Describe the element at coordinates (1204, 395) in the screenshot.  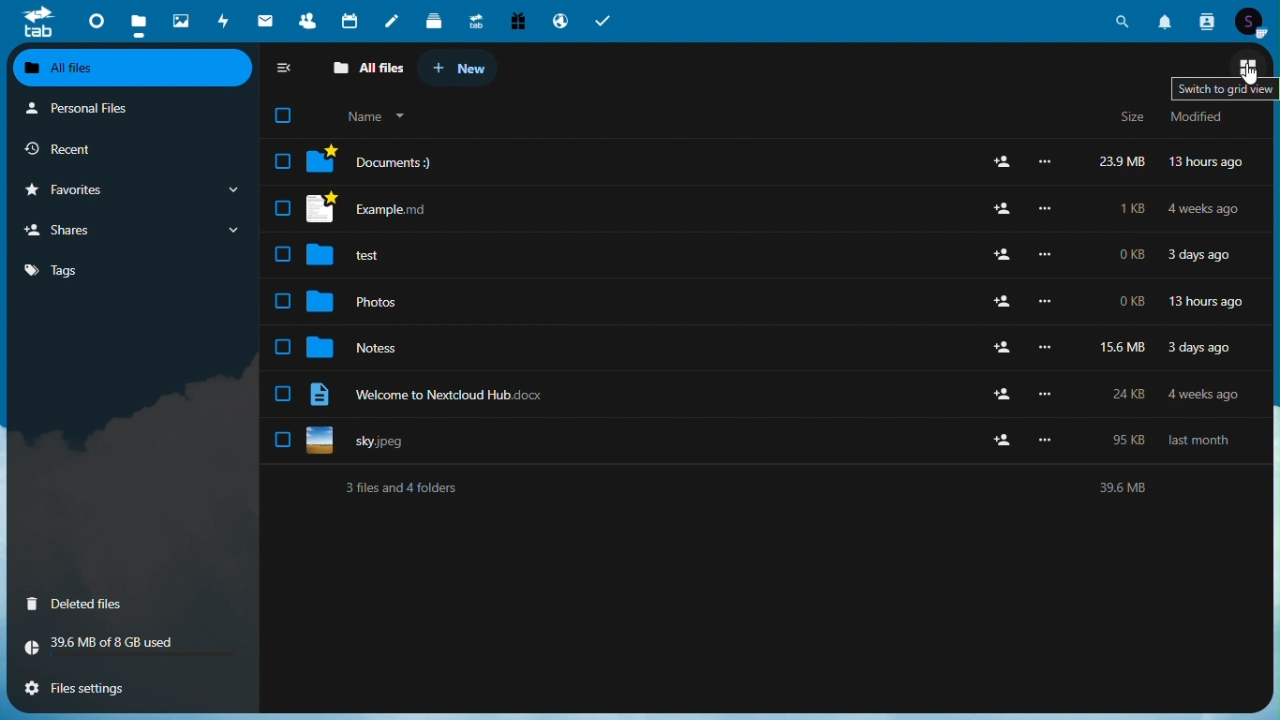
I see `4 weeks ago` at that location.